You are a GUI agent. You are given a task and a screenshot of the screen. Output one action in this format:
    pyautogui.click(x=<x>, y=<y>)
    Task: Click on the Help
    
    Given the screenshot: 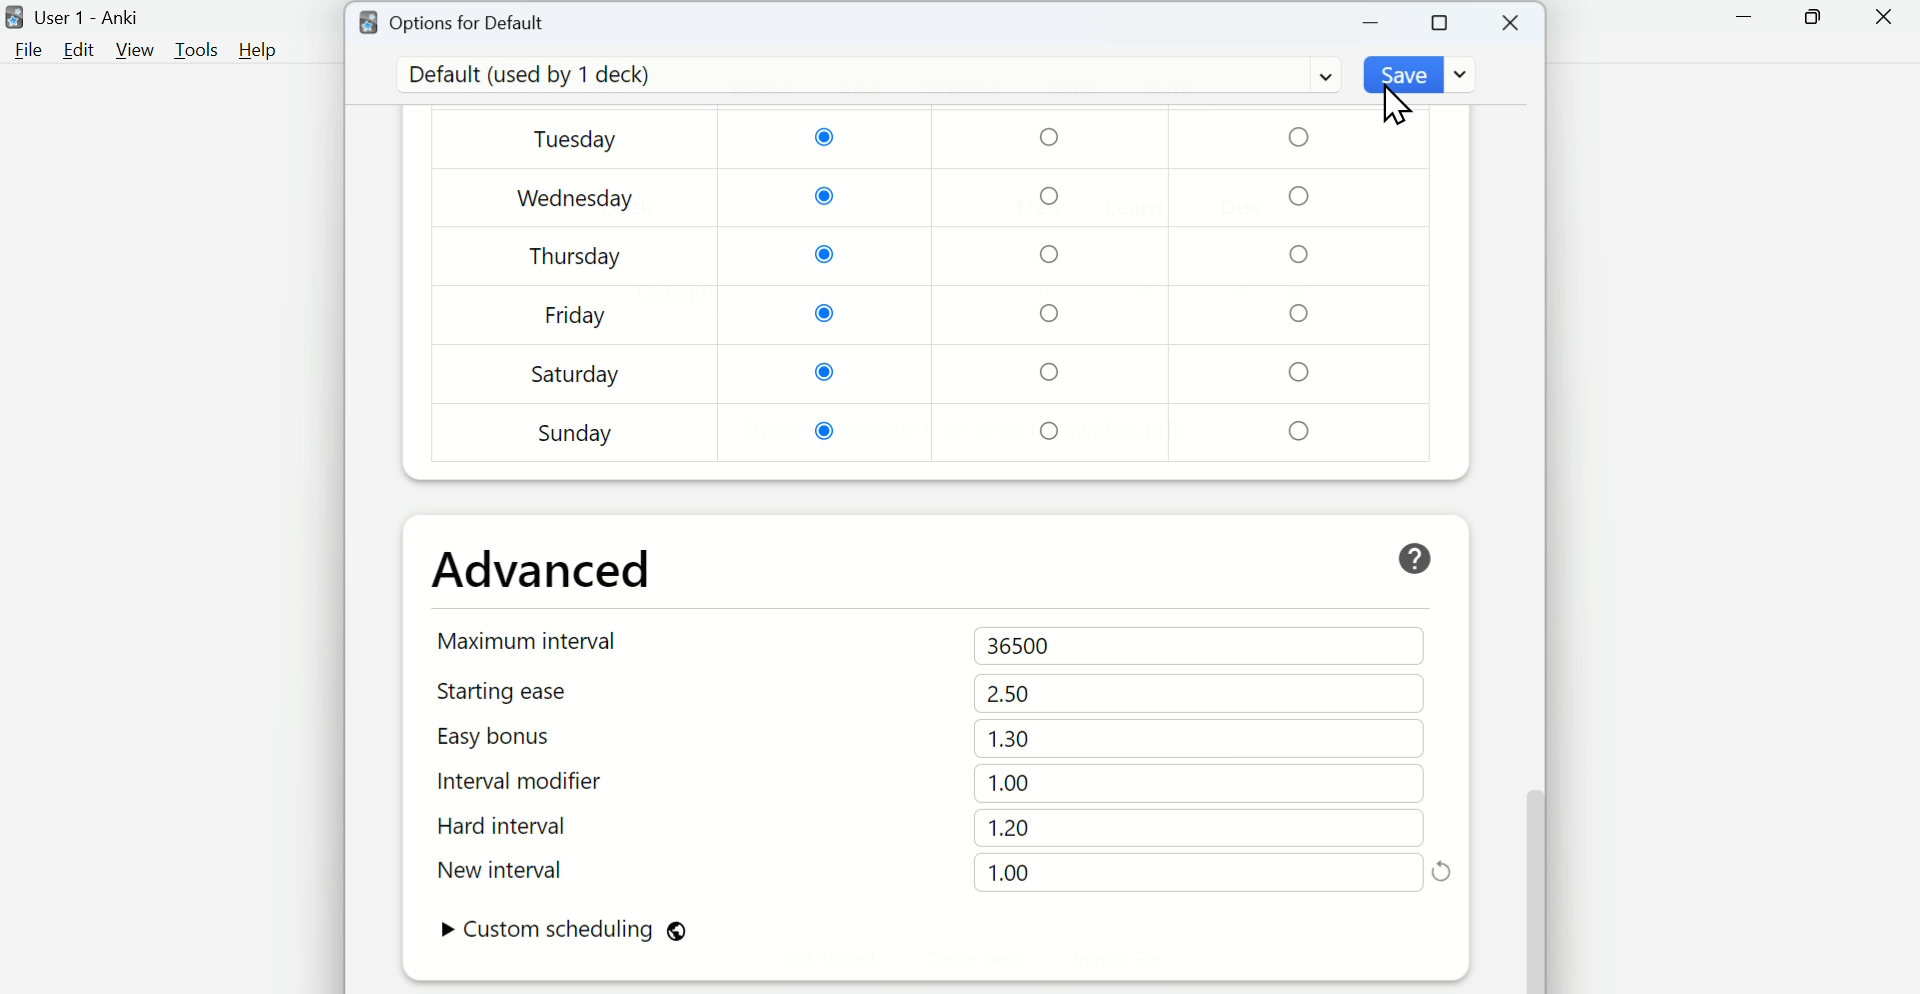 What is the action you would take?
    pyautogui.click(x=258, y=50)
    